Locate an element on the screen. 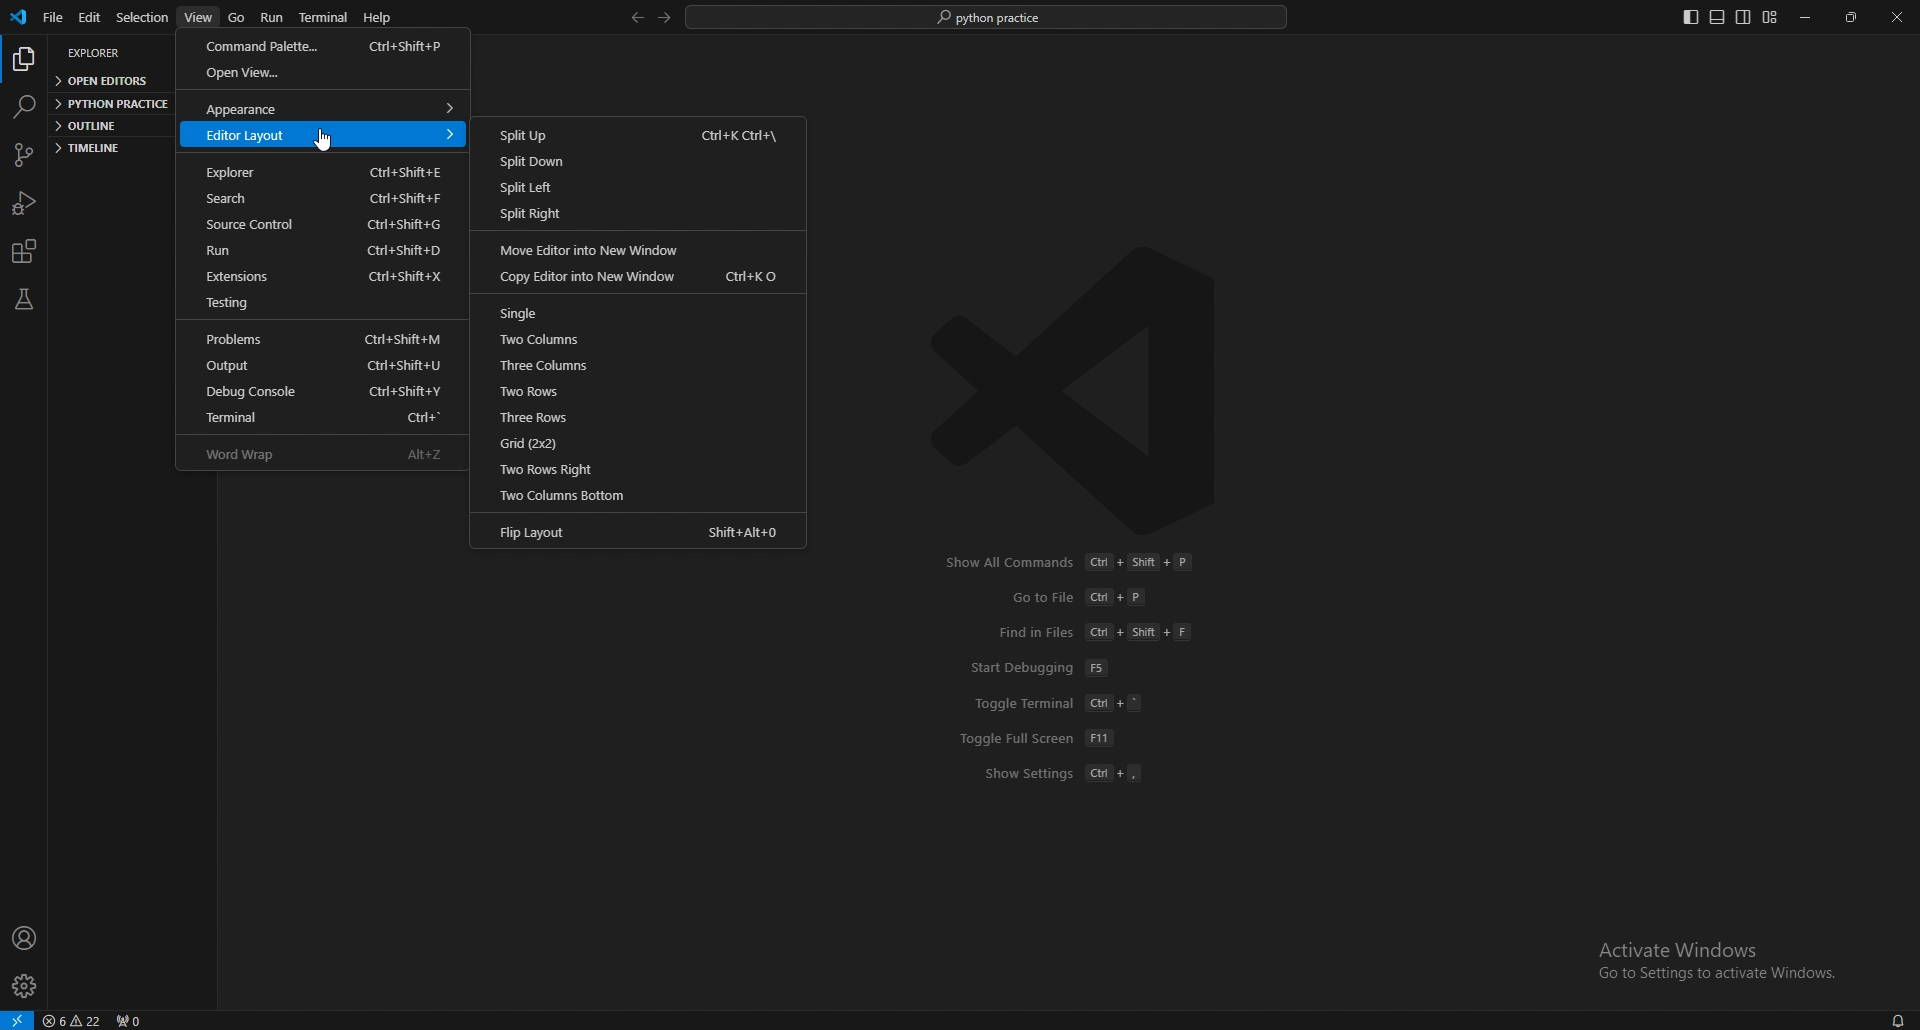 This screenshot has width=1920, height=1030. two rows is located at coordinates (622, 393).